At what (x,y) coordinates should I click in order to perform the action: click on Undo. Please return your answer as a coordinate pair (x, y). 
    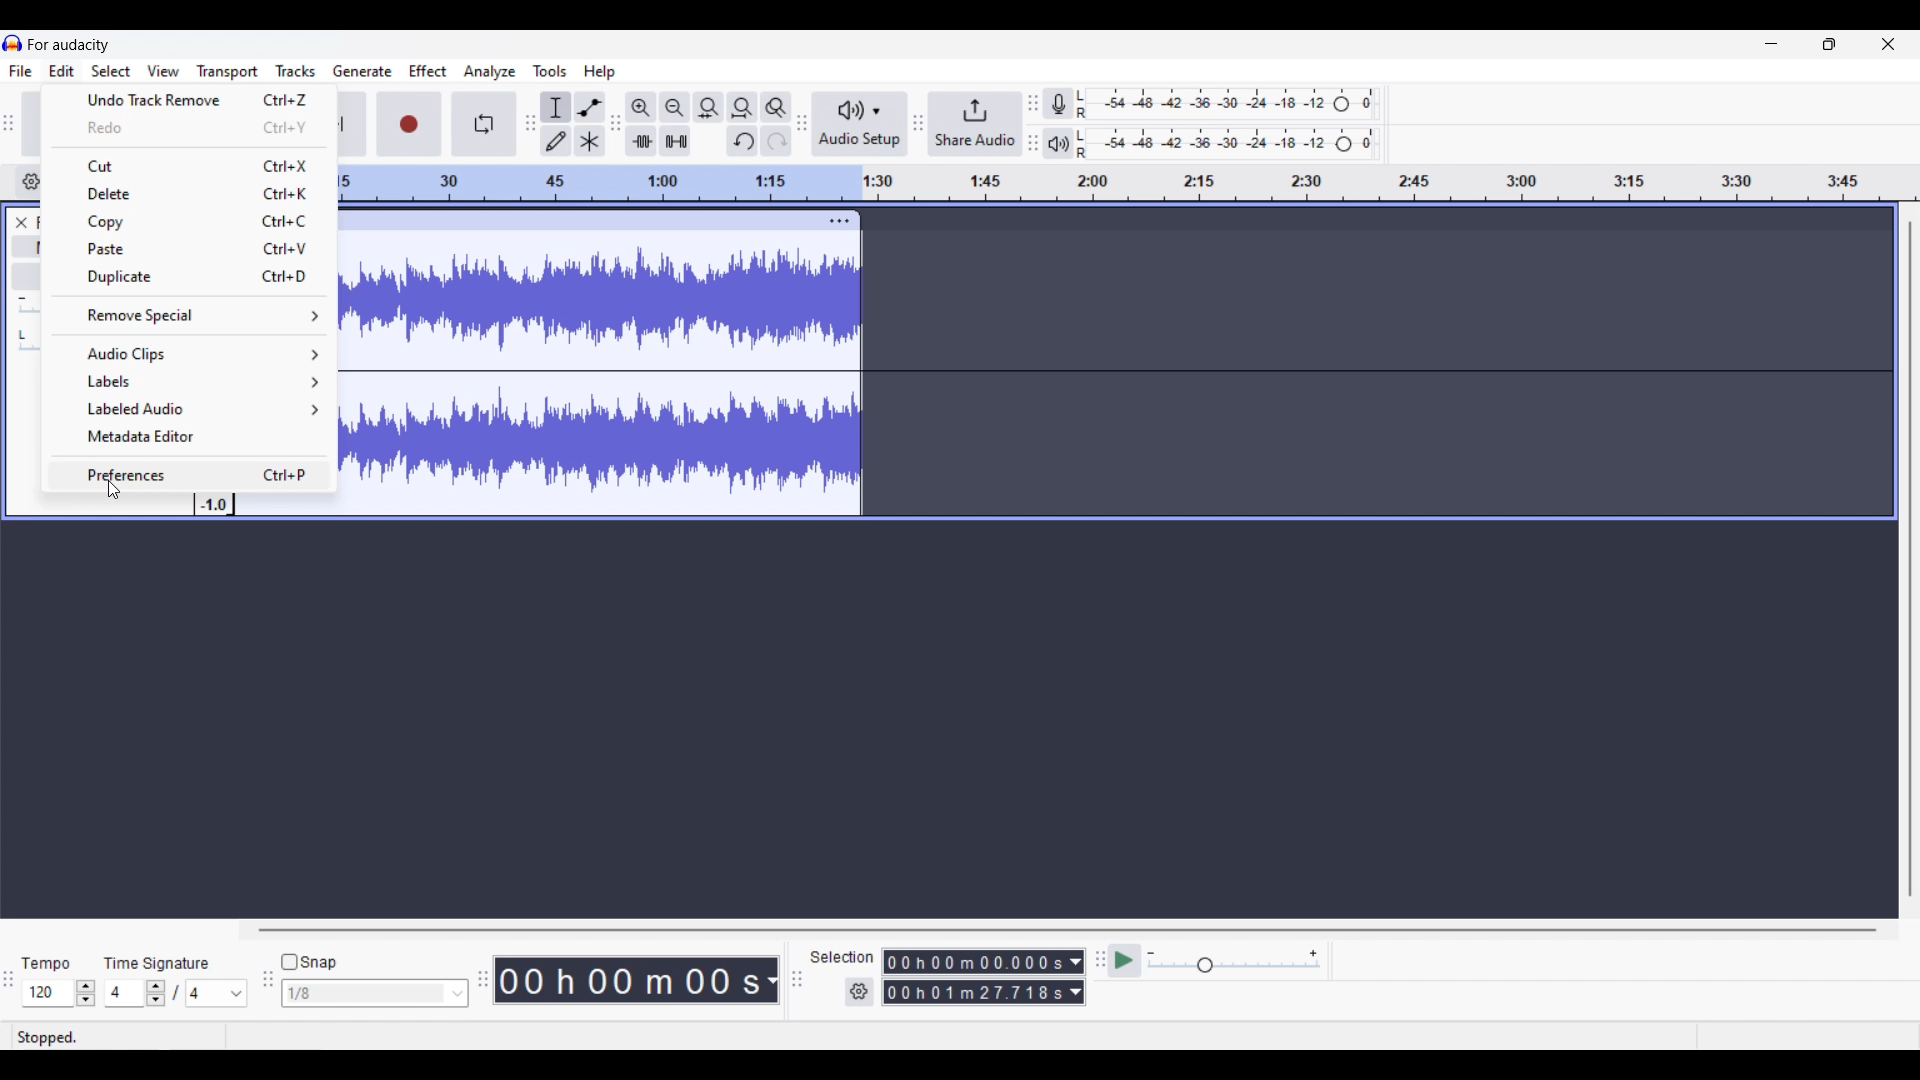
    Looking at the image, I should click on (743, 141).